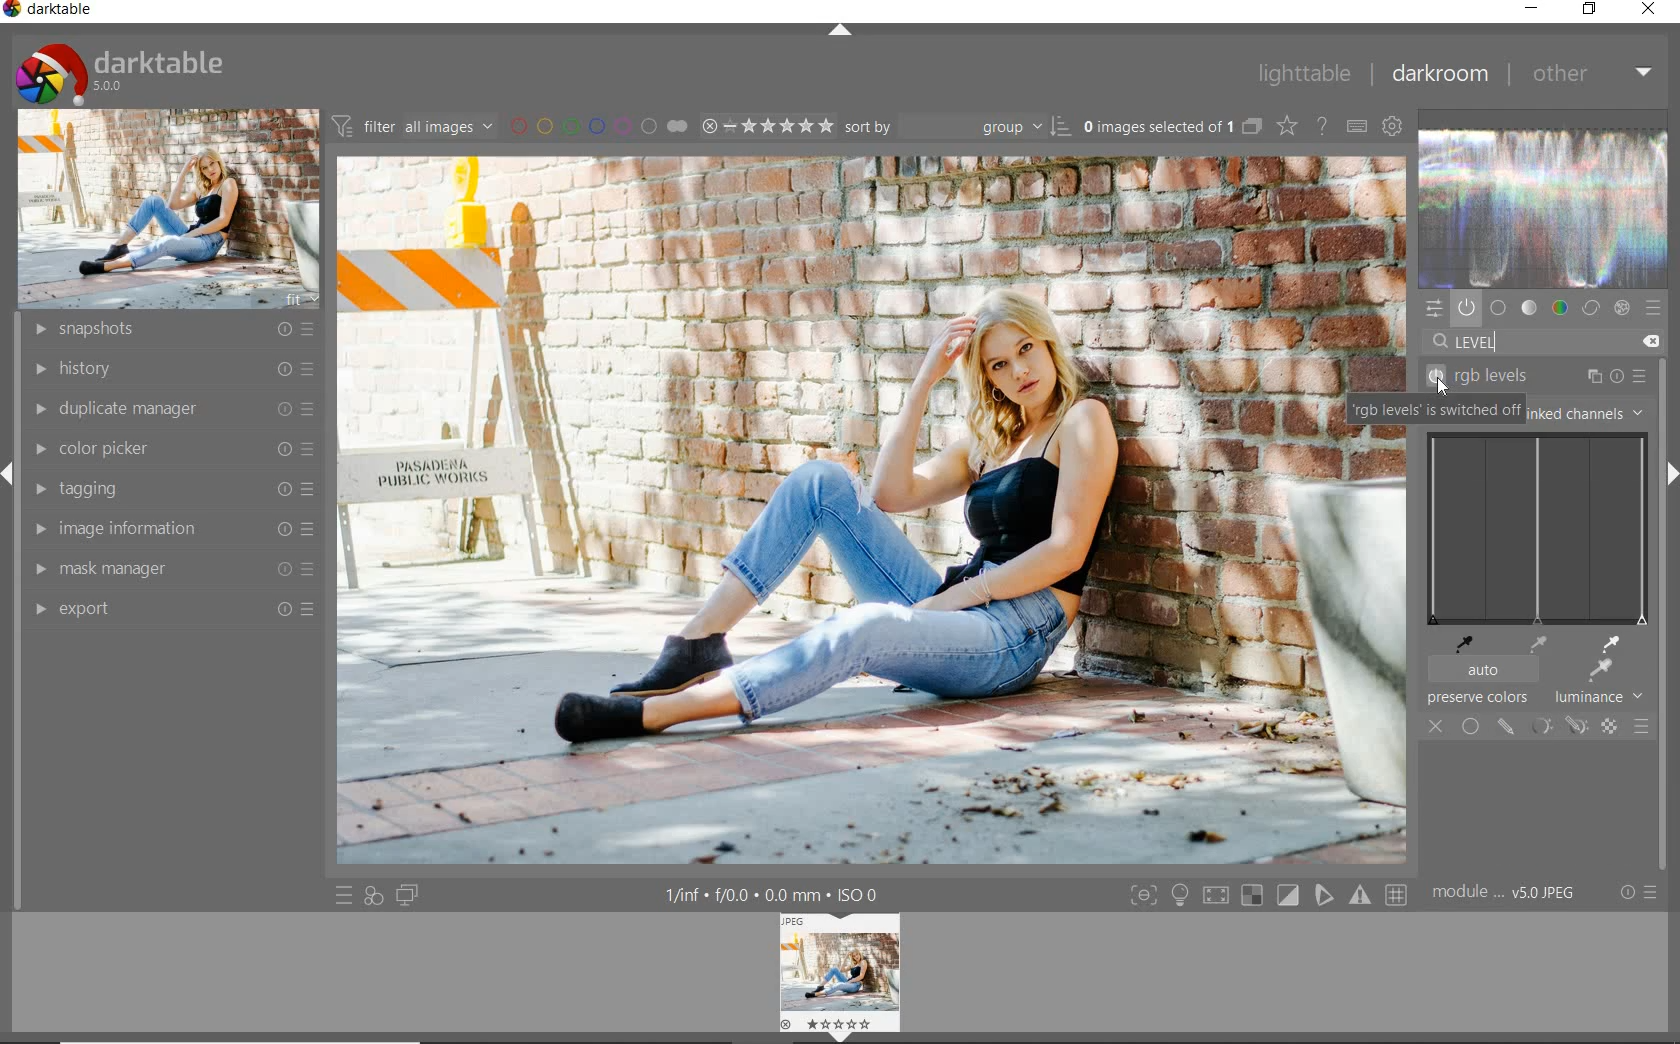 The width and height of the screenshot is (1680, 1044). Describe the element at coordinates (767, 128) in the screenshot. I see `selected Image range rating` at that location.